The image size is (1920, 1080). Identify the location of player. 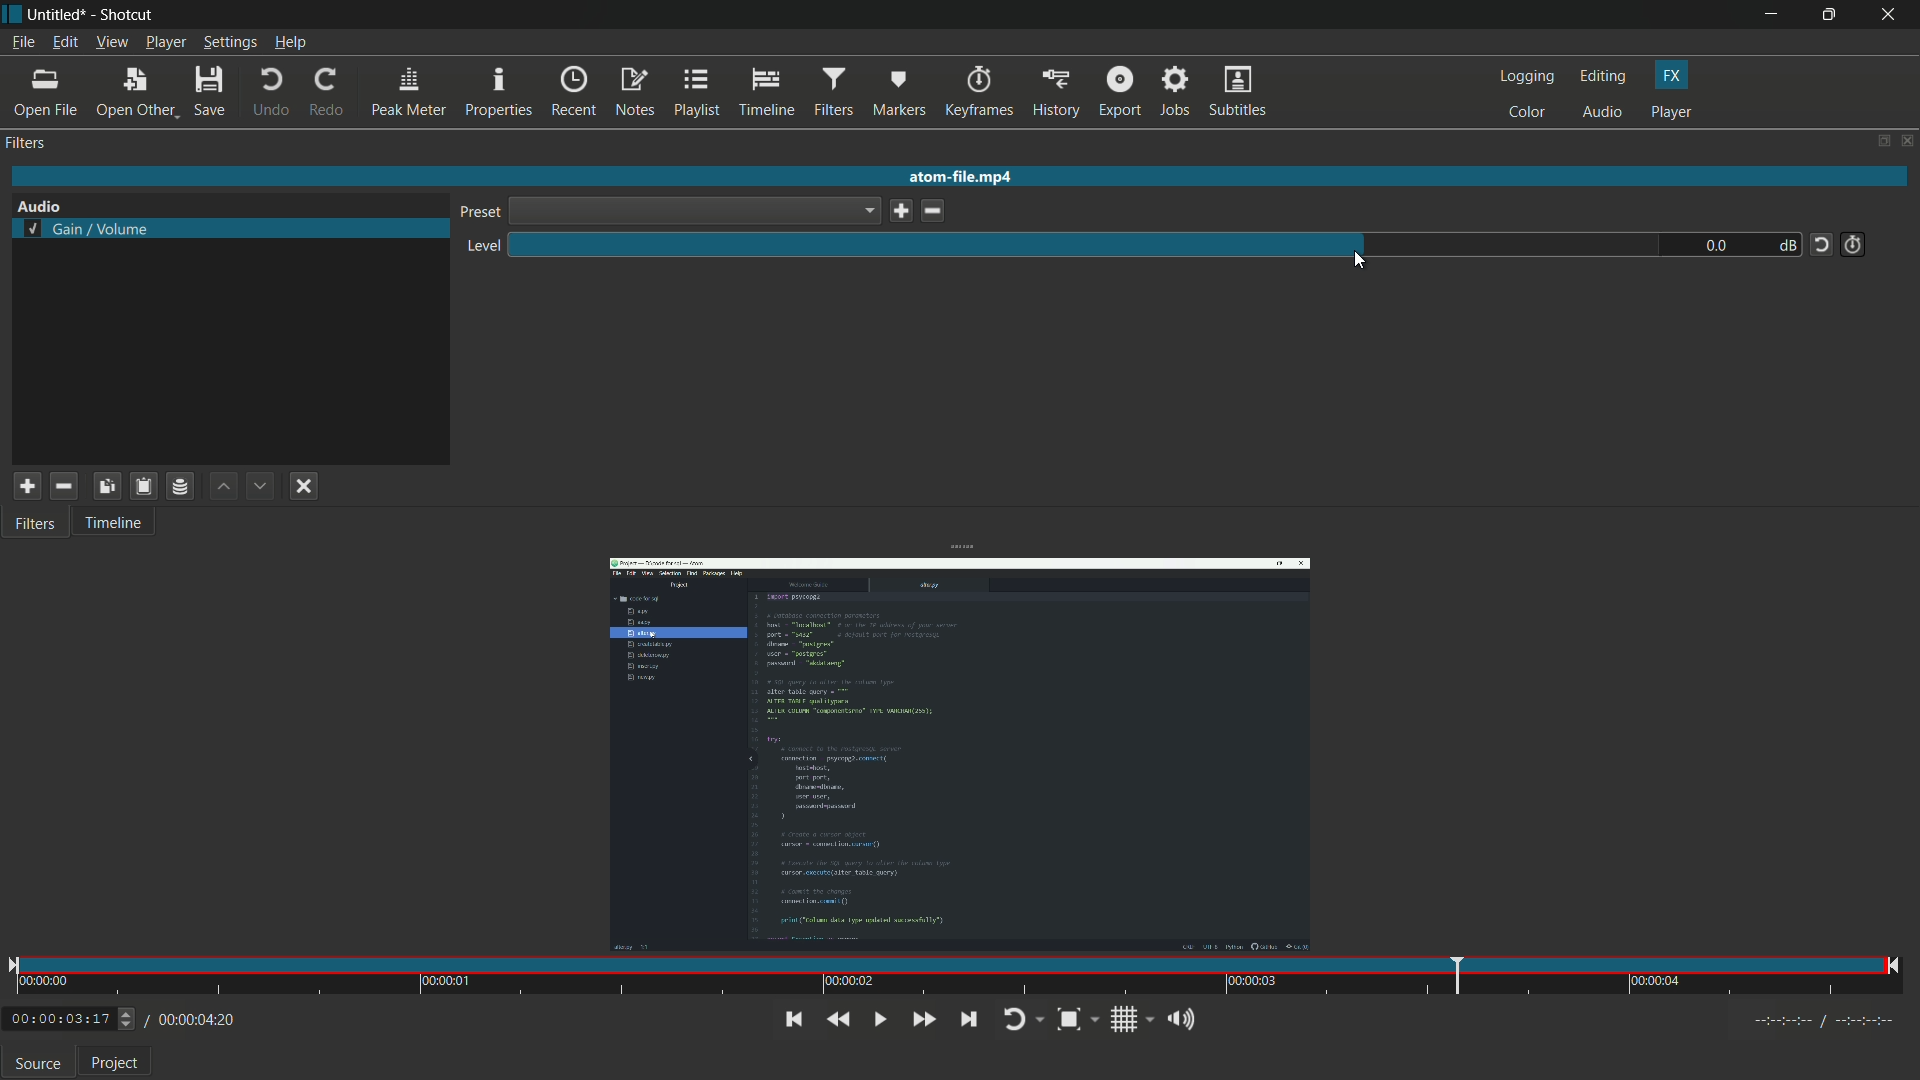
(1671, 112).